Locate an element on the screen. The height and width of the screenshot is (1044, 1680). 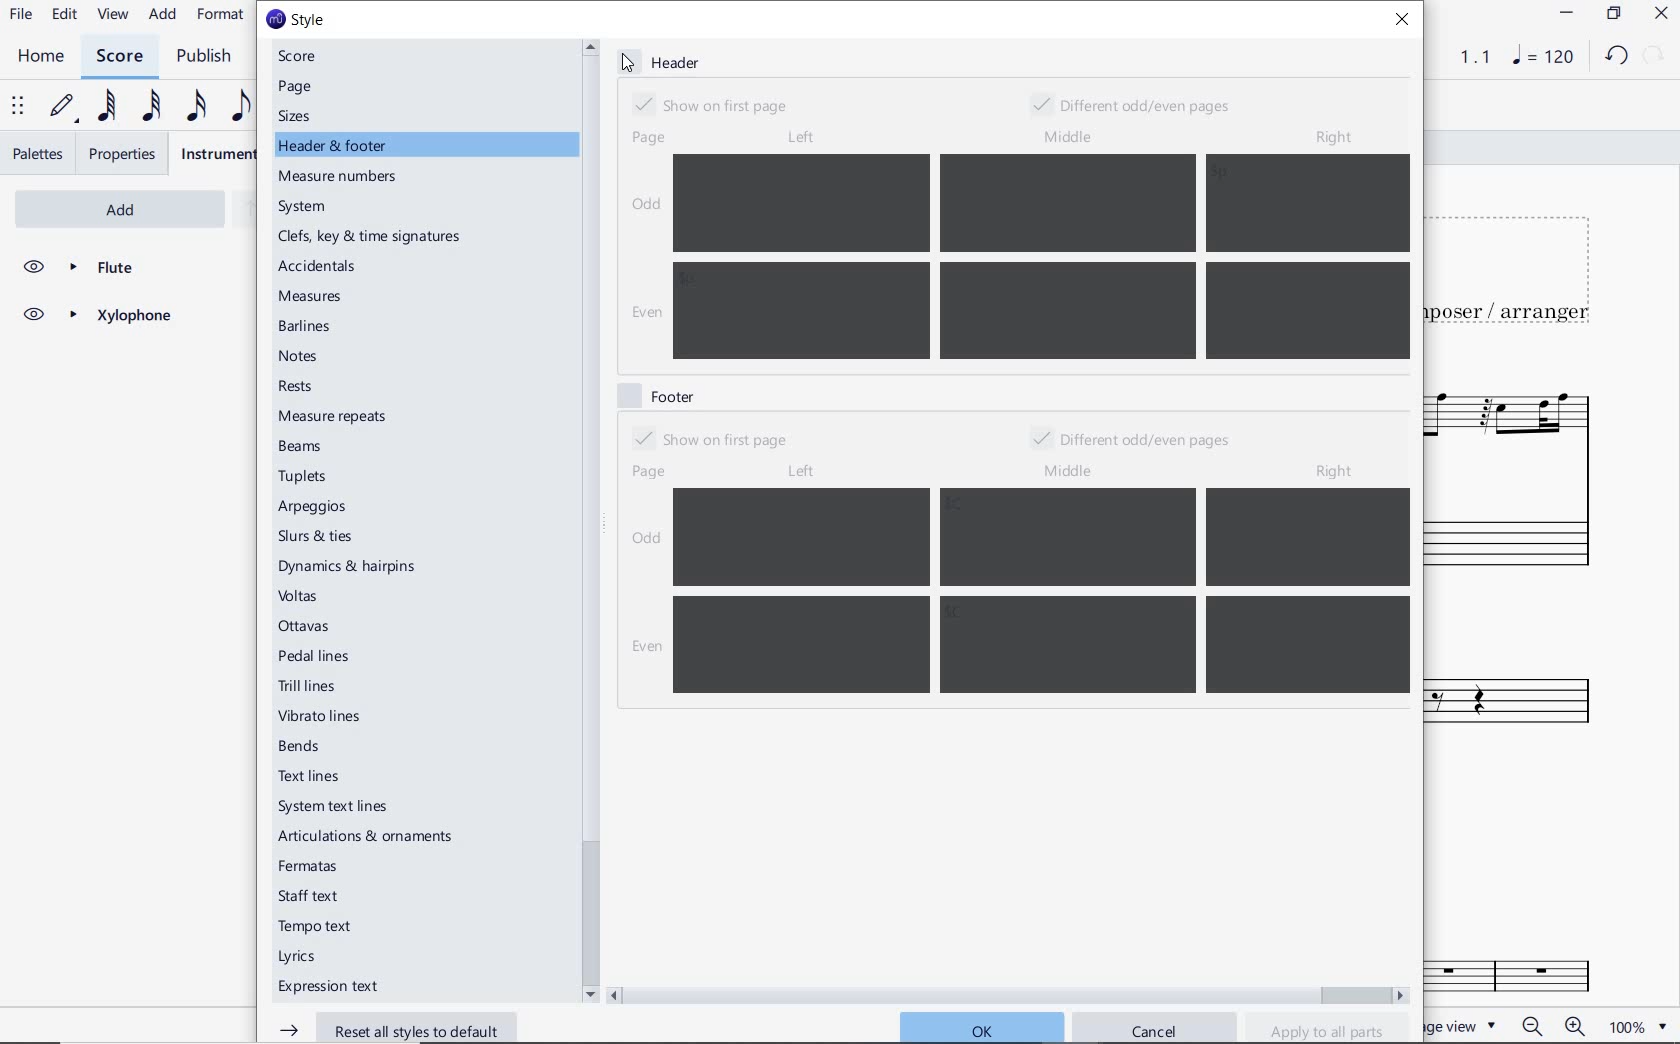
MINIMIZE is located at coordinates (1565, 13).